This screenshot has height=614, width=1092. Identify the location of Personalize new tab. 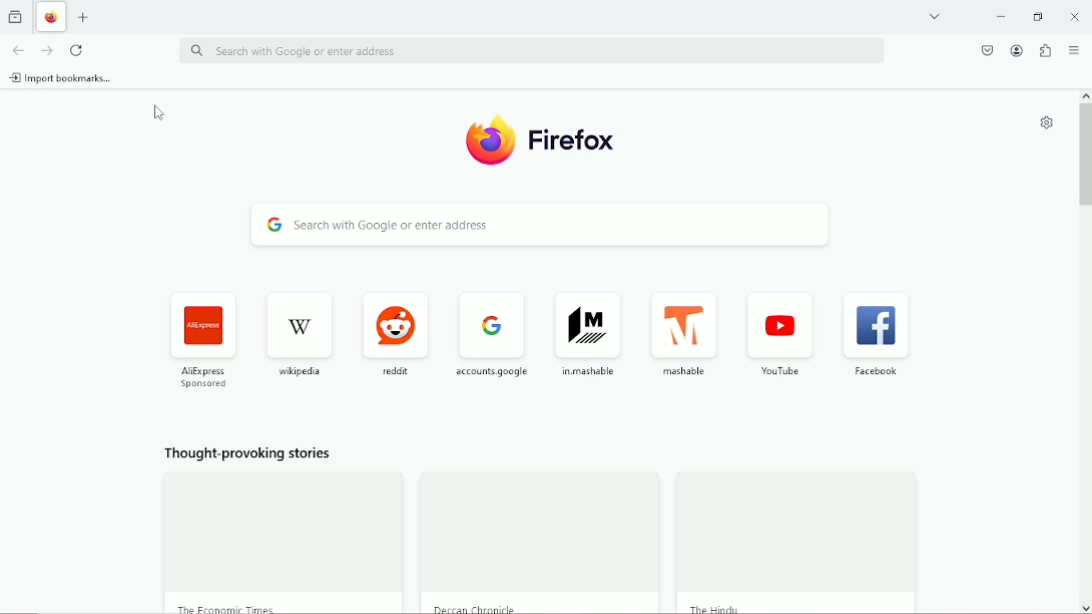
(1045, 122).